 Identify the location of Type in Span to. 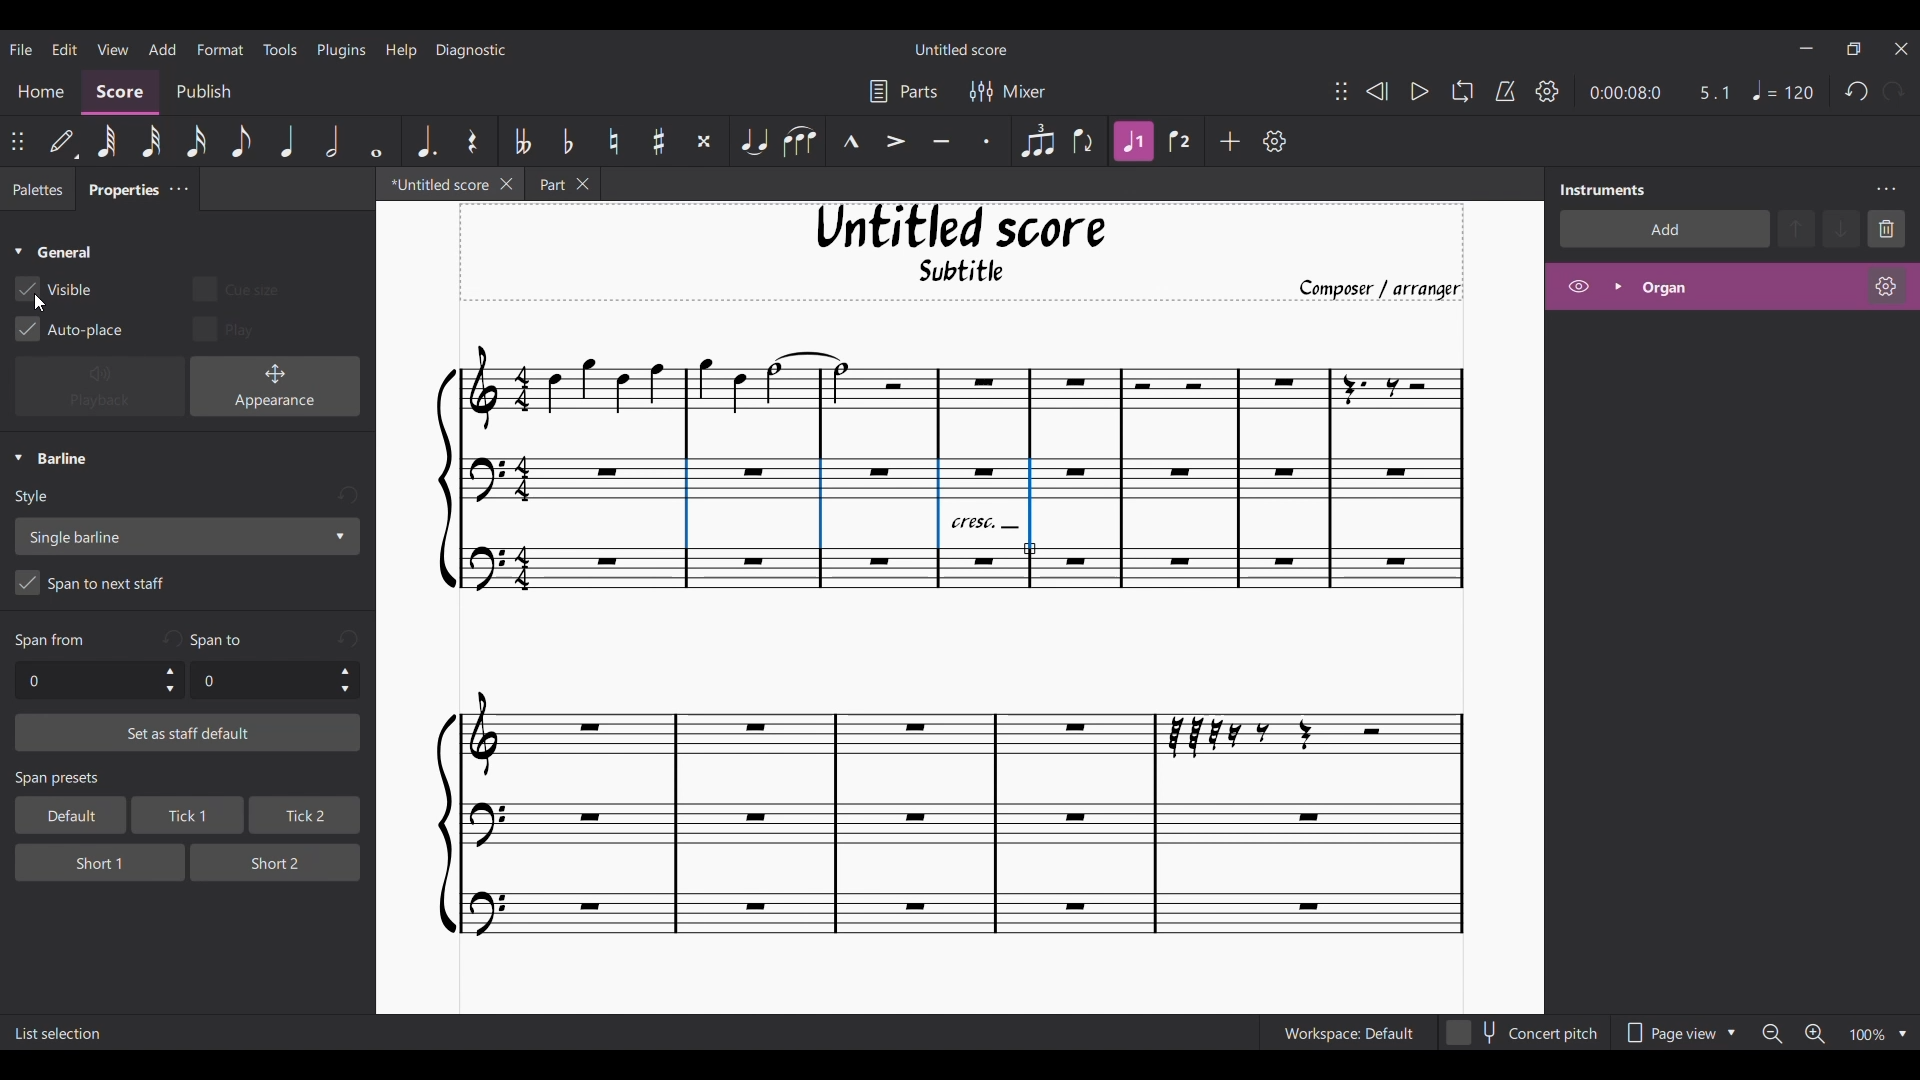
(260, 681).